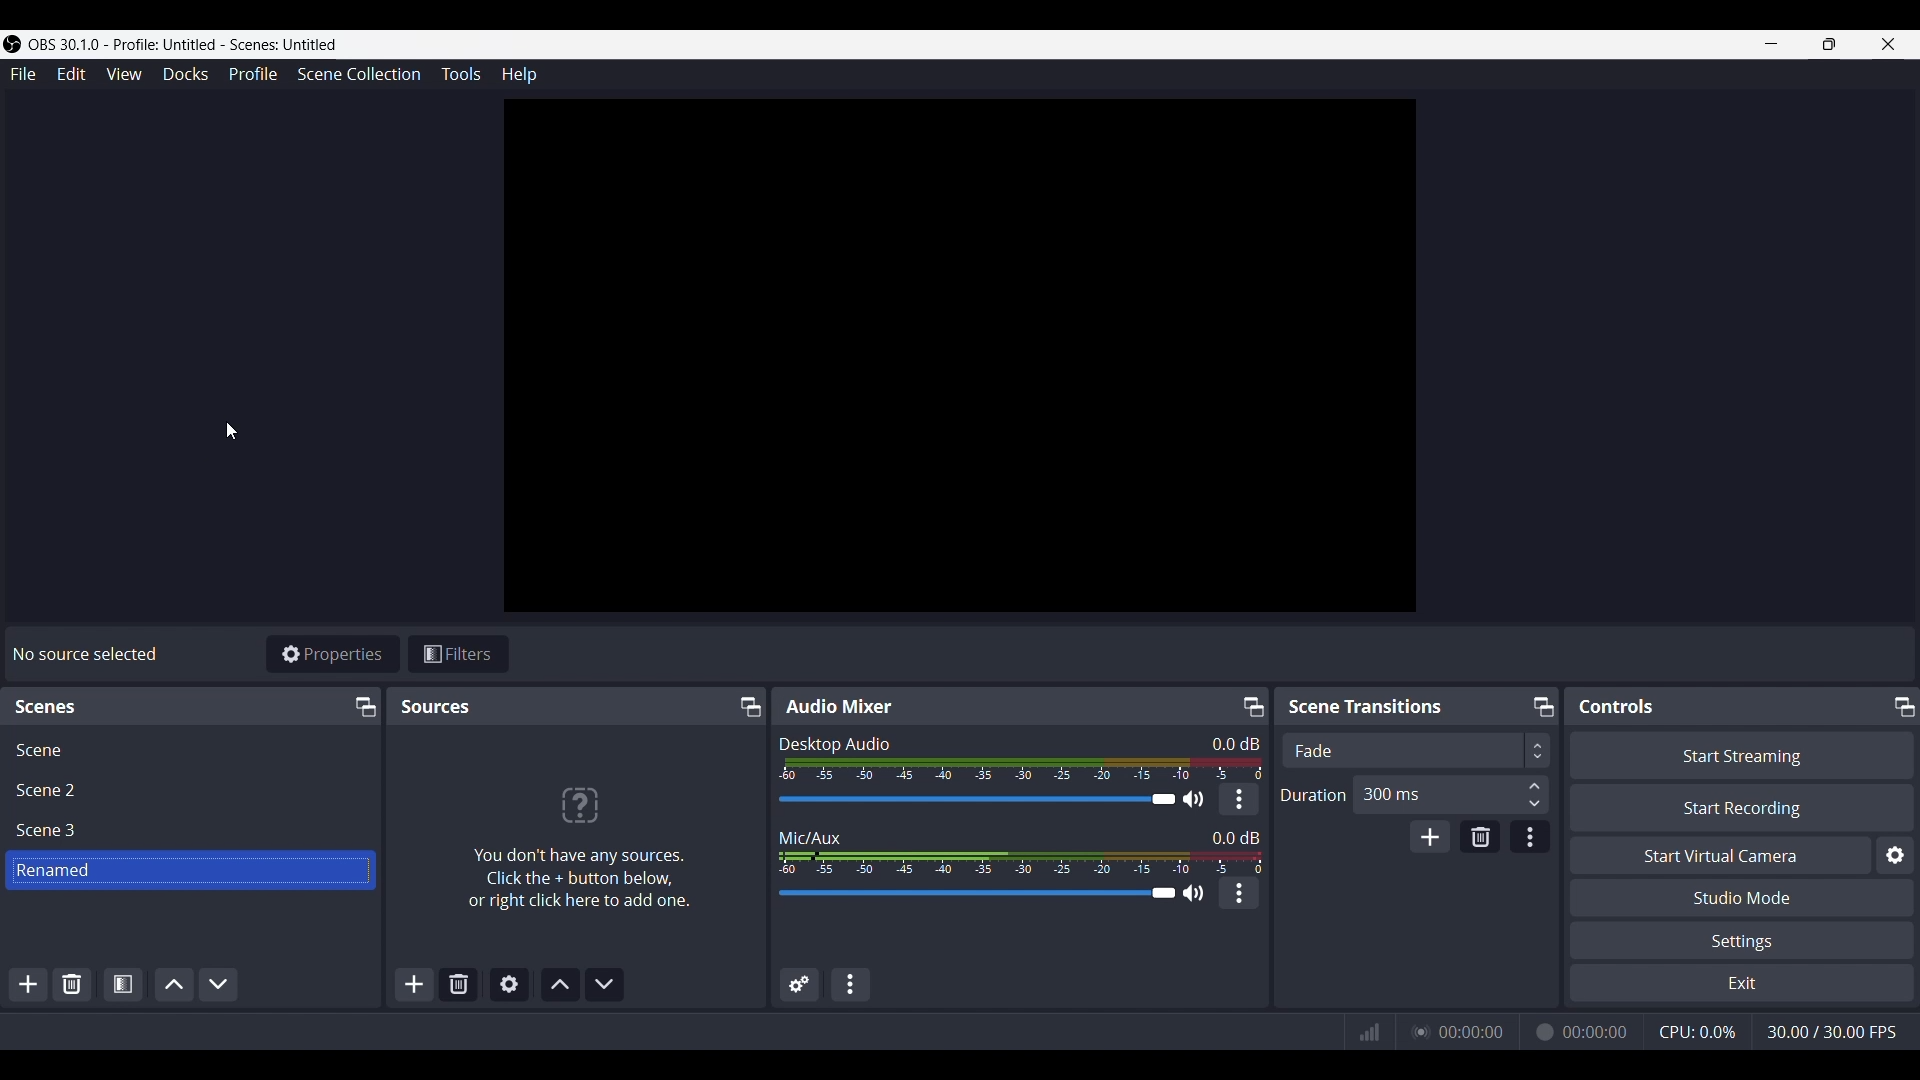  What do you see at coordinates (507, 983) in the screenshot?
I see `Open source properties` at bounding box center [507, 983].